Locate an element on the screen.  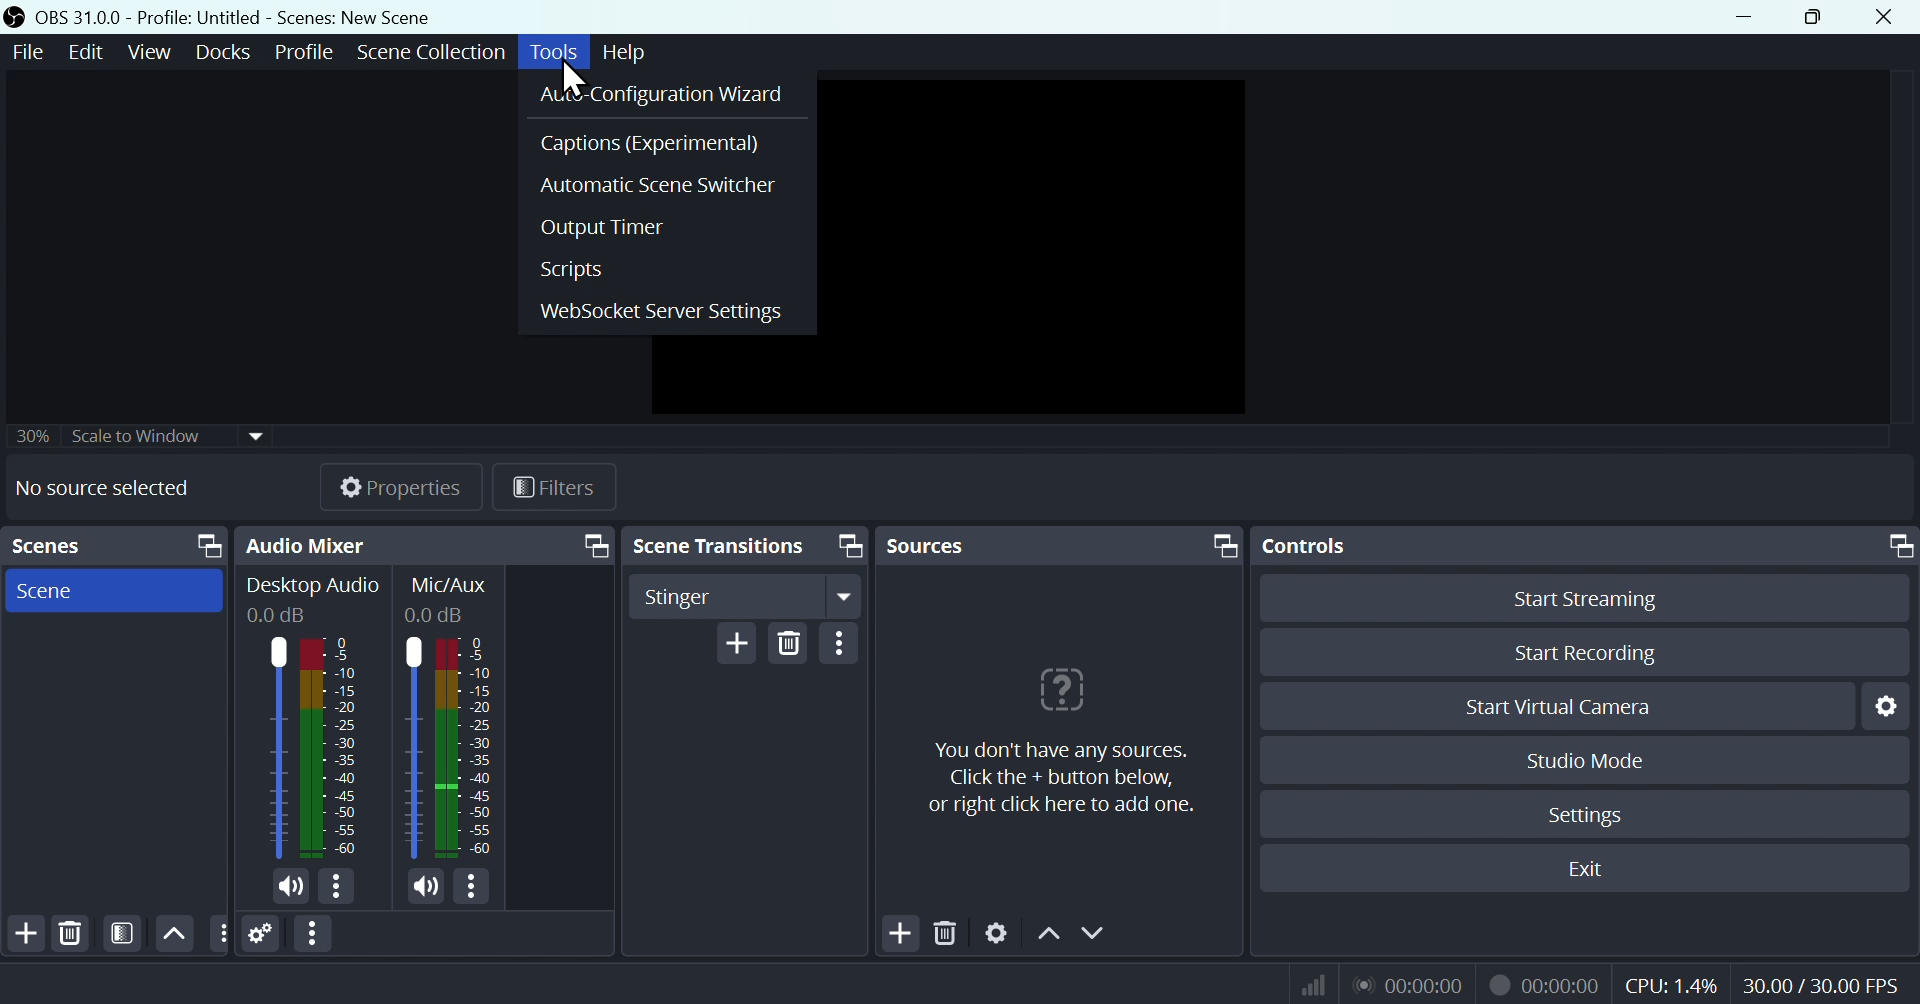
Scenes is located at coordinates (46, 545).